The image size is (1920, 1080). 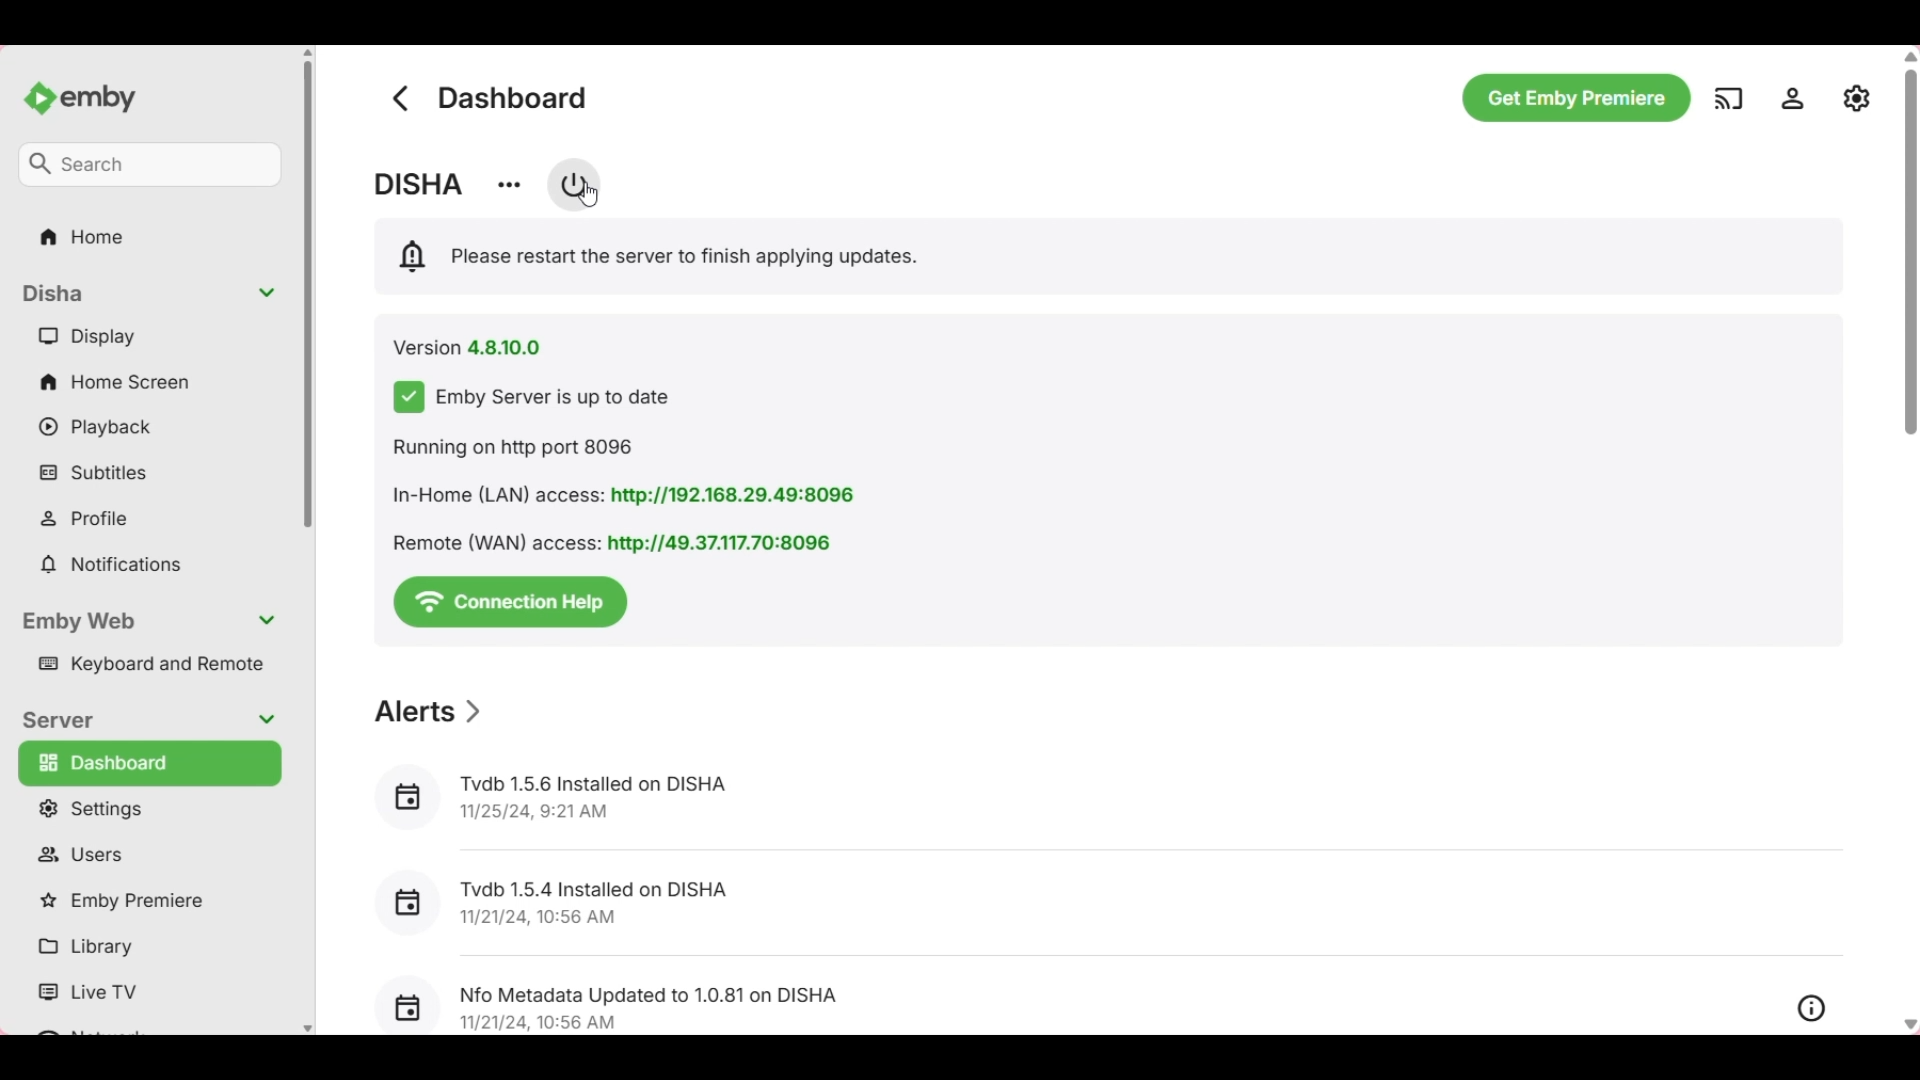 I want to click on Cursor, so click(x=588, y=193).